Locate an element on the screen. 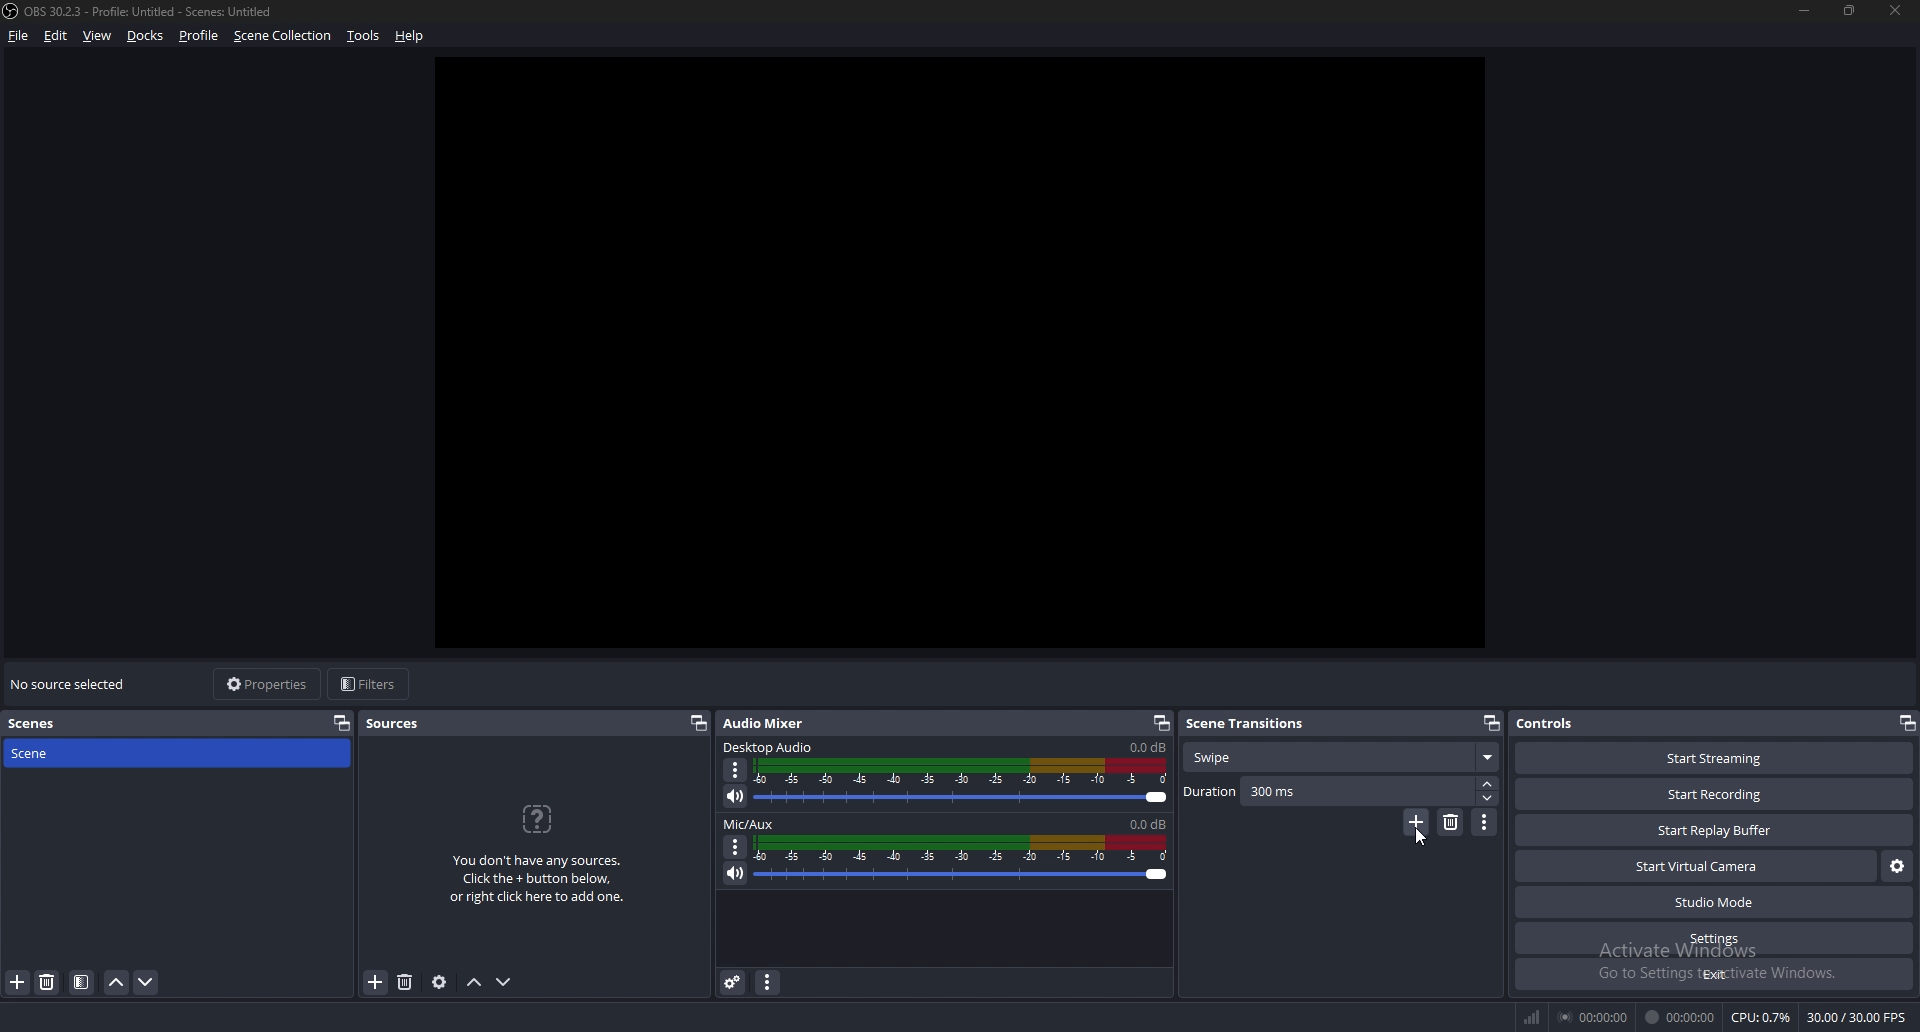 The image size is (1920, 1032). filters is located at coordinates (369, 684).